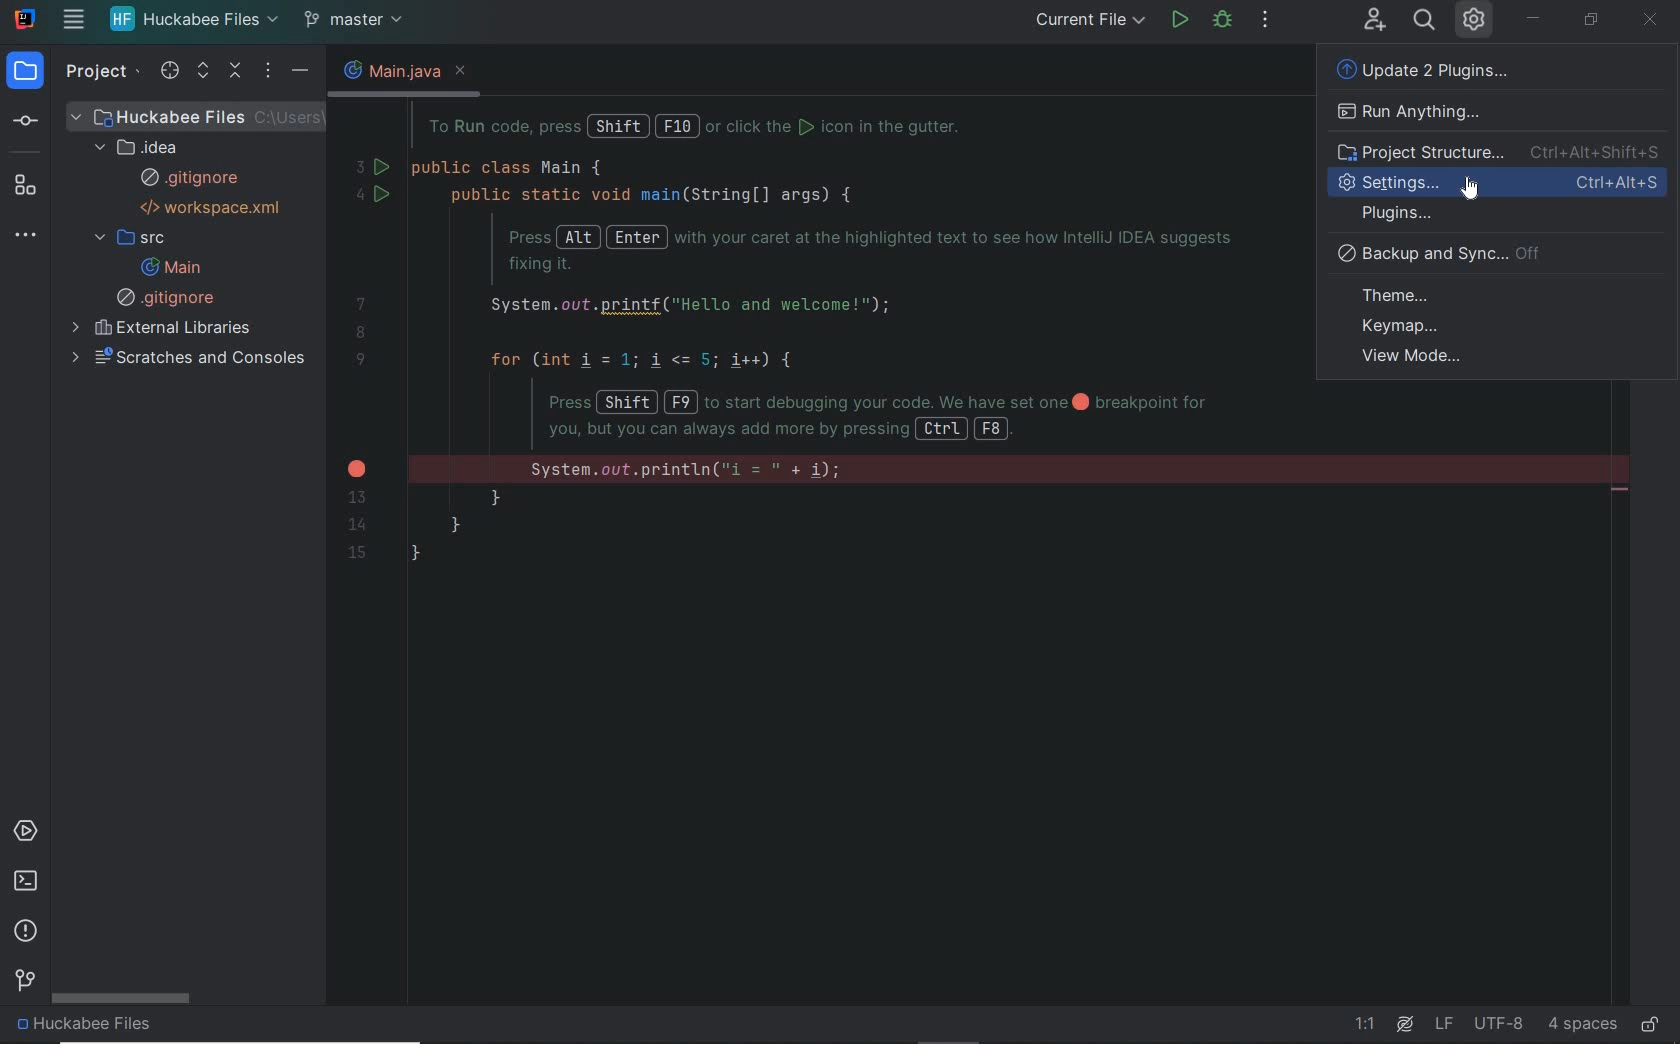  What do you see at coordinates (1410, 114) in the screenshot?
I see `Run Anything` at bounding box center [1410, 114].